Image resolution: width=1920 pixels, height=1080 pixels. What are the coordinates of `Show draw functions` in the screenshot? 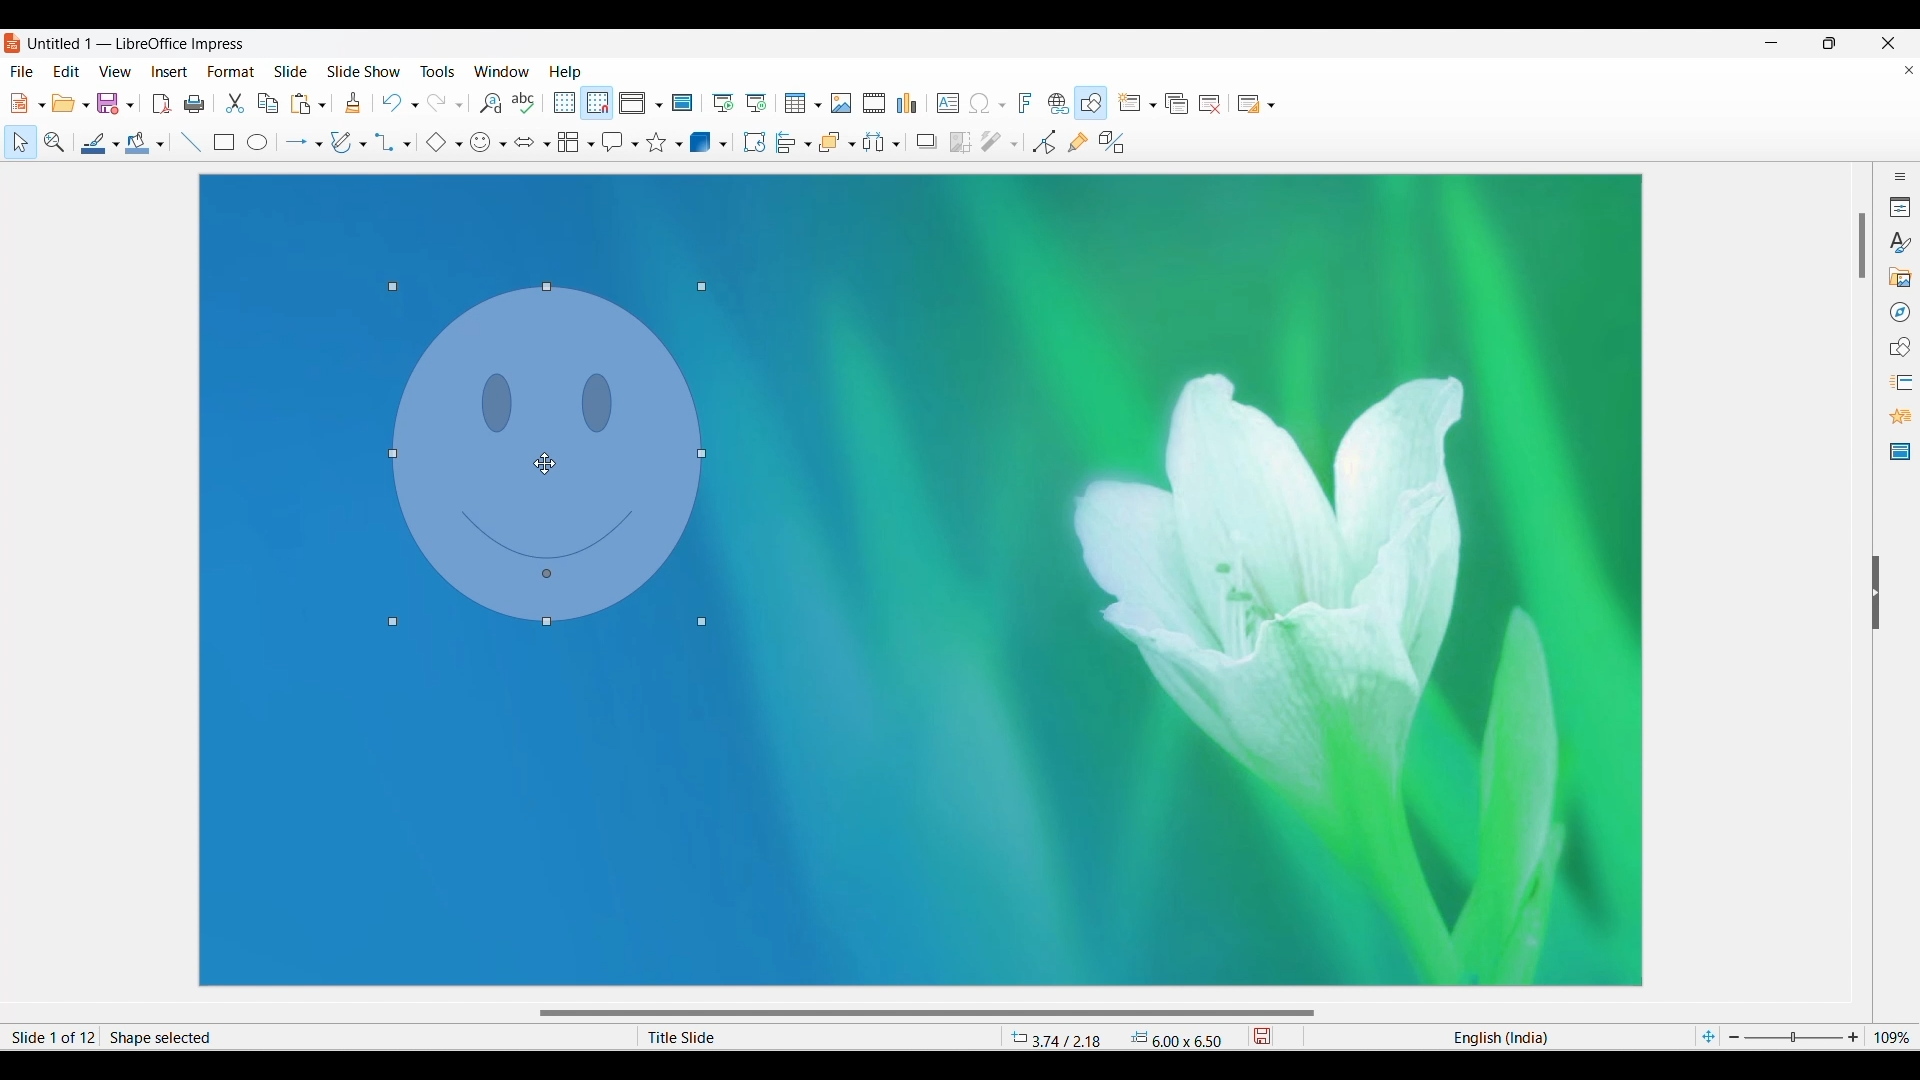 It's located at (1090, 103).